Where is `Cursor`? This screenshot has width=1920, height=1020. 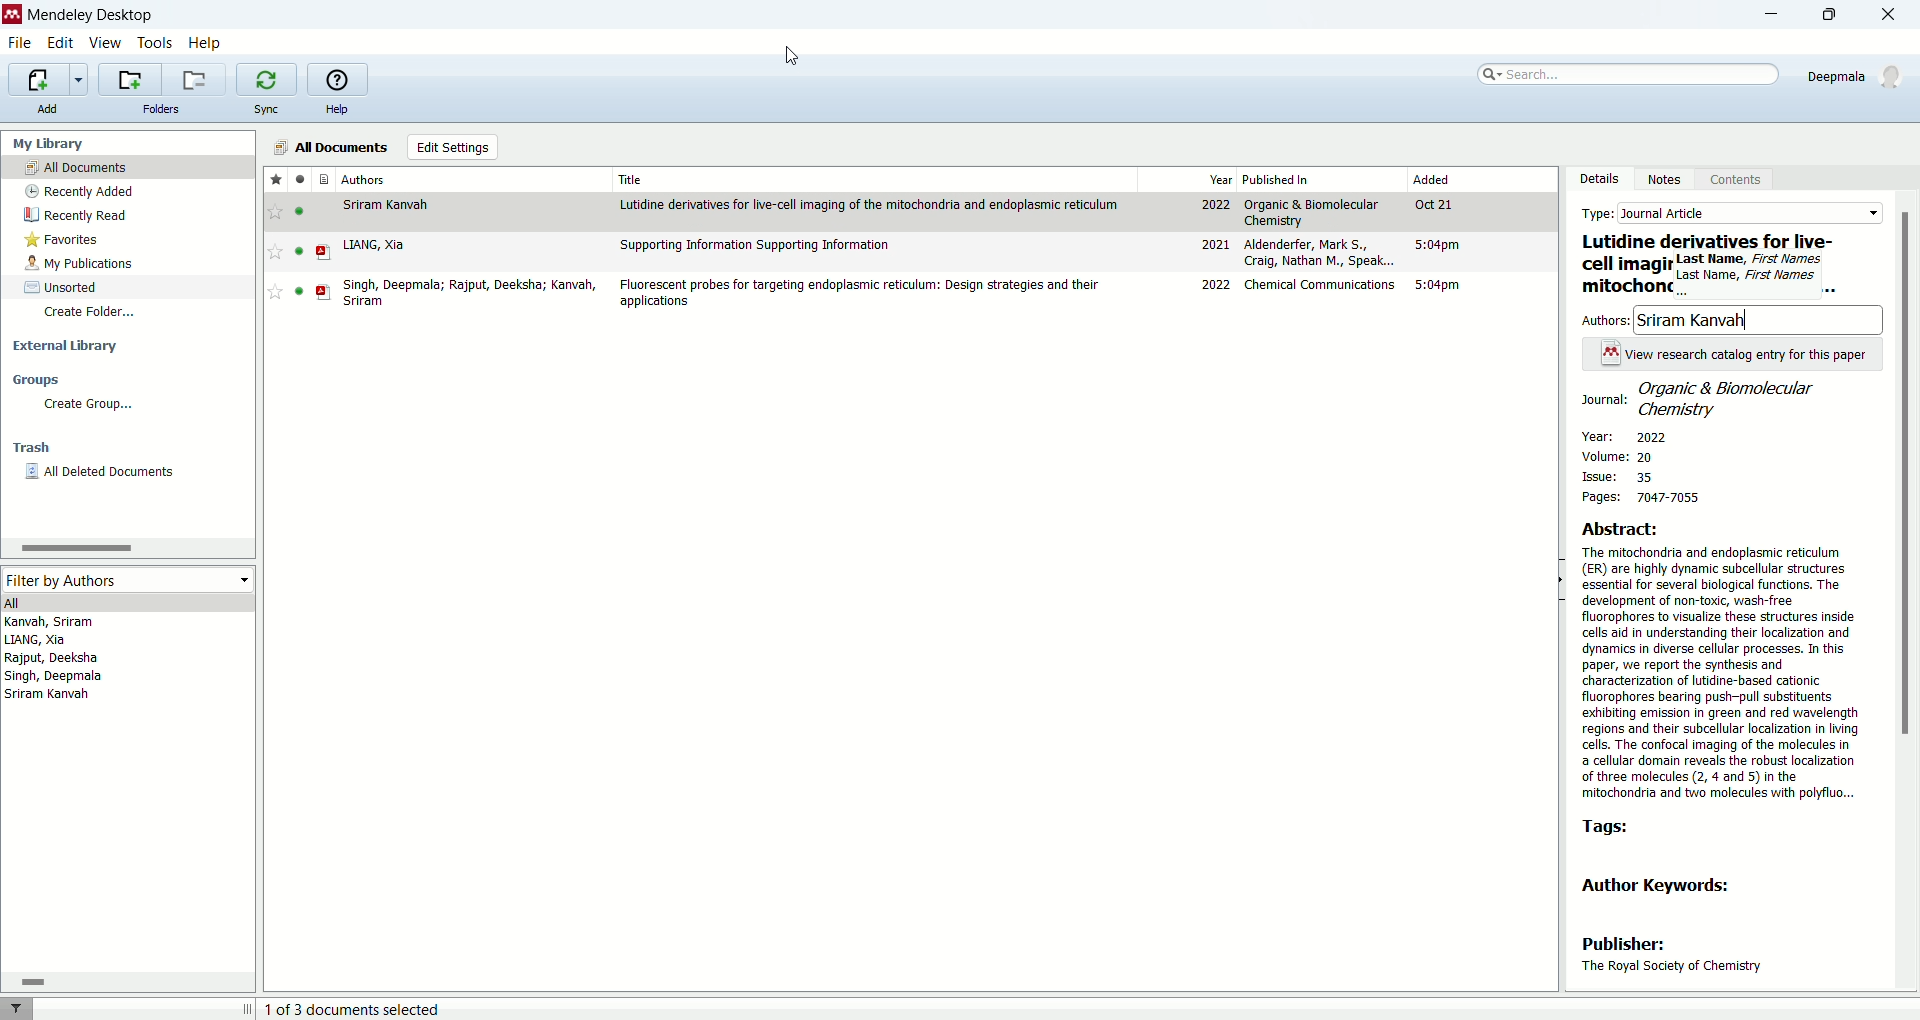
Cursor is located at coordinates (793, 52).